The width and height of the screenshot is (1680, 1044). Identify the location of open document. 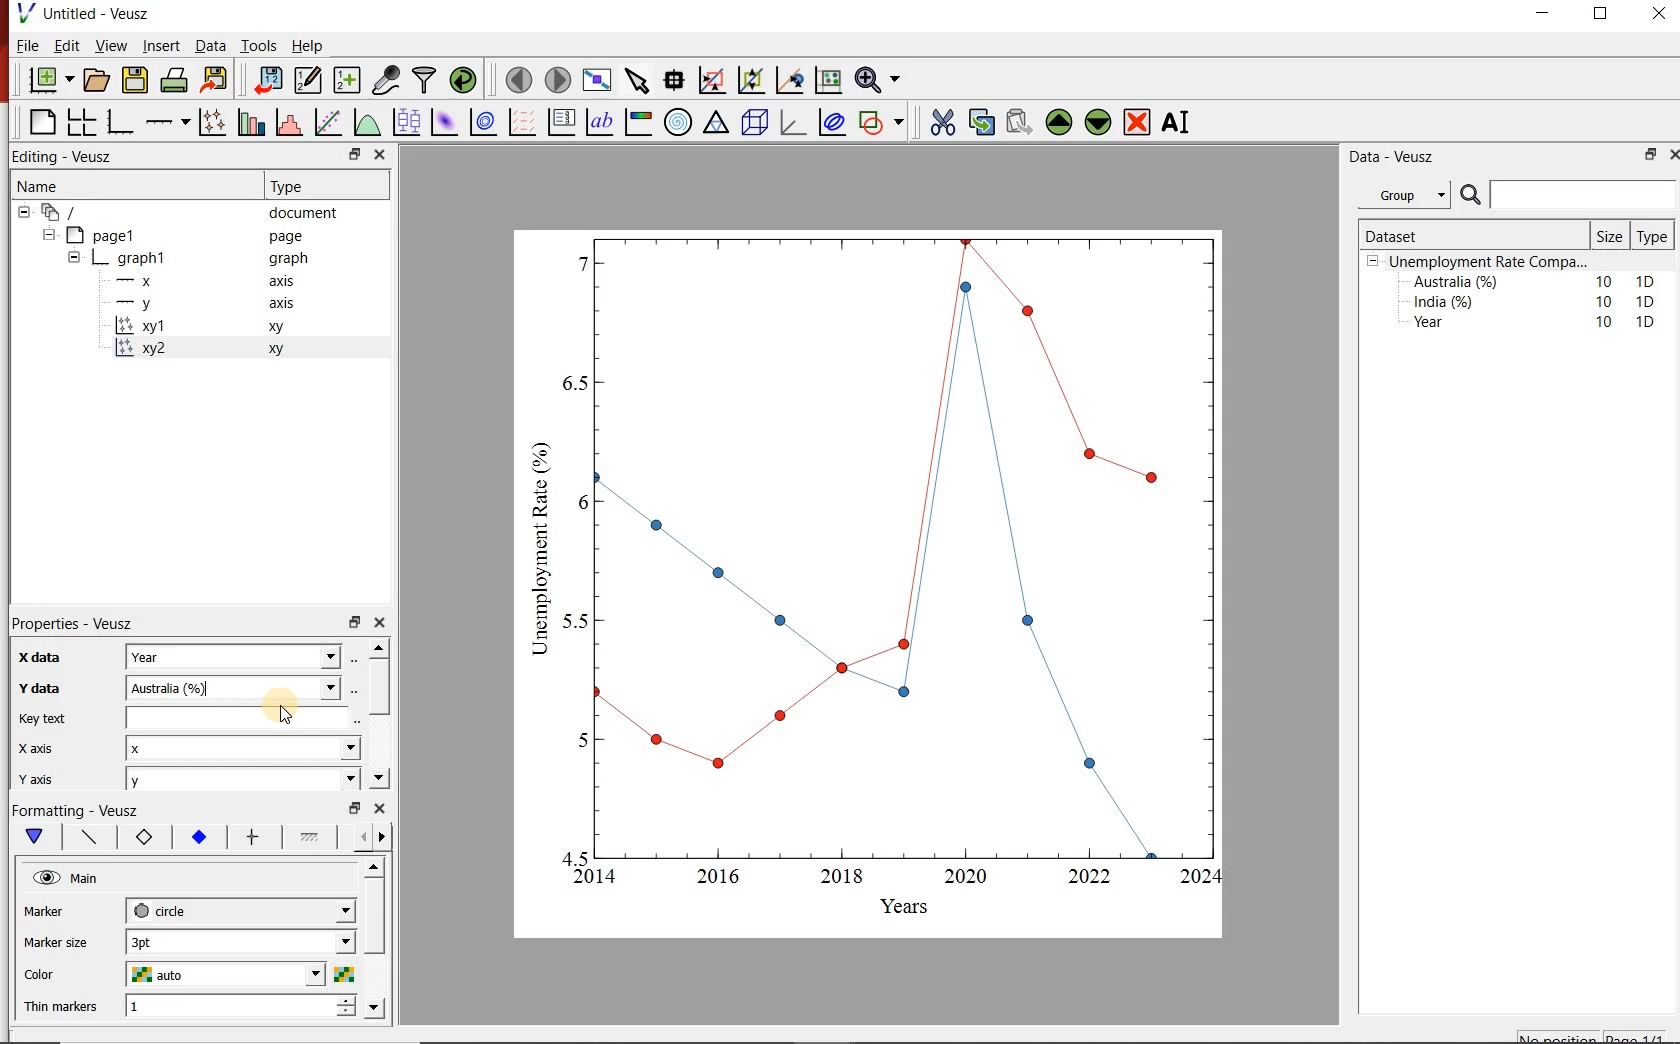
(98, 80).